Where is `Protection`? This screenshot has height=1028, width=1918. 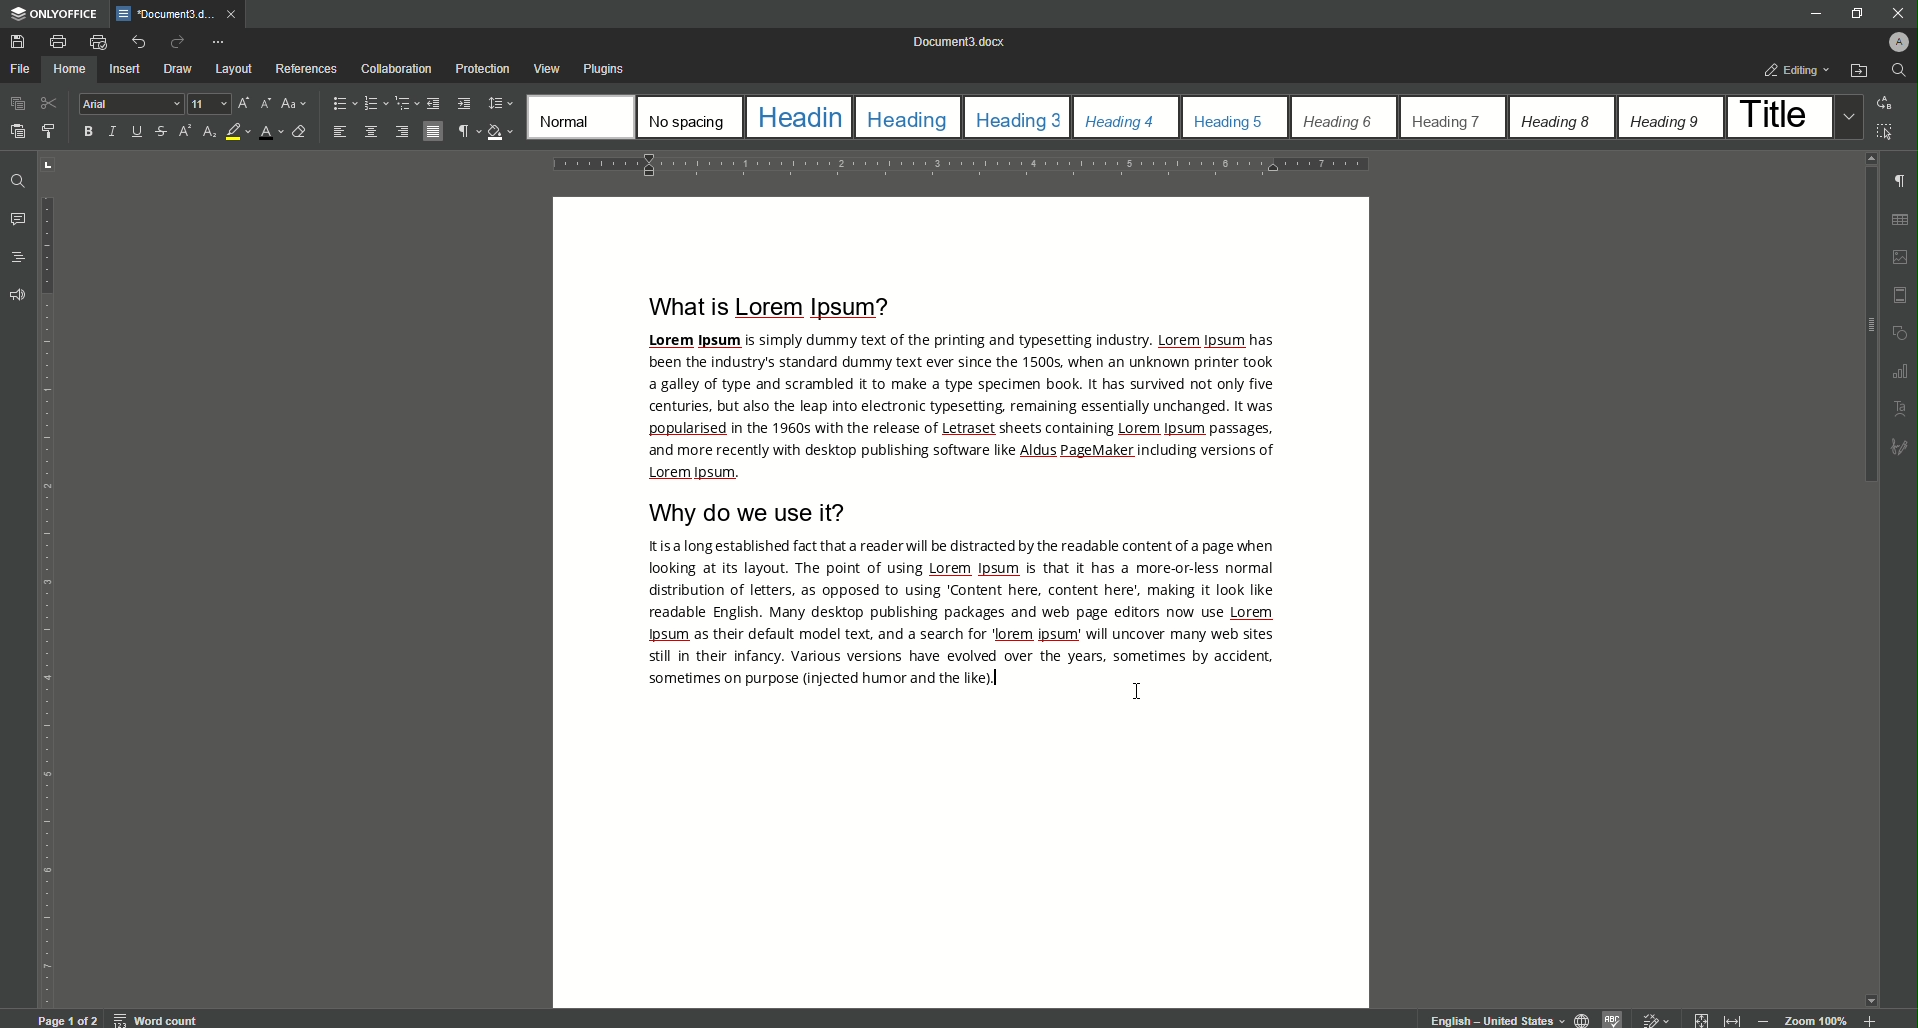 Protection is located at coordinates (482, 69).